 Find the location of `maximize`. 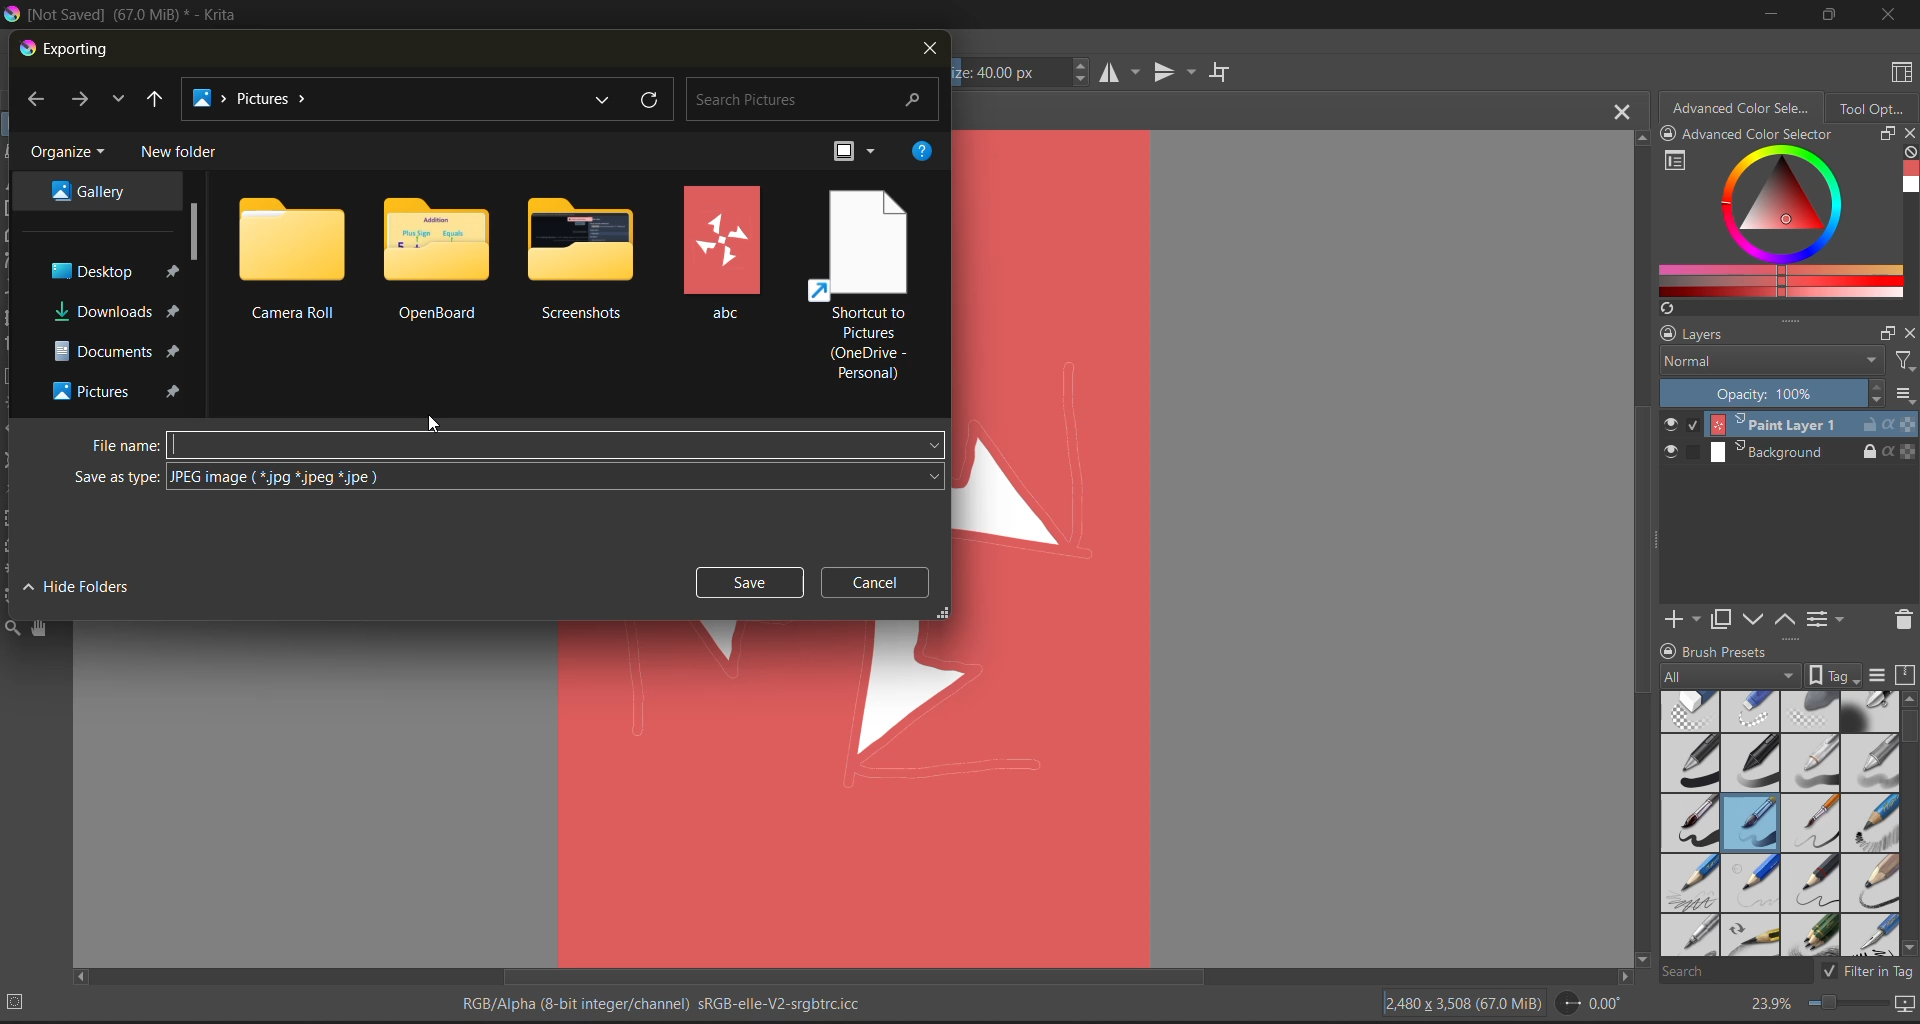

maximize is located at coordinates (1828, 13).